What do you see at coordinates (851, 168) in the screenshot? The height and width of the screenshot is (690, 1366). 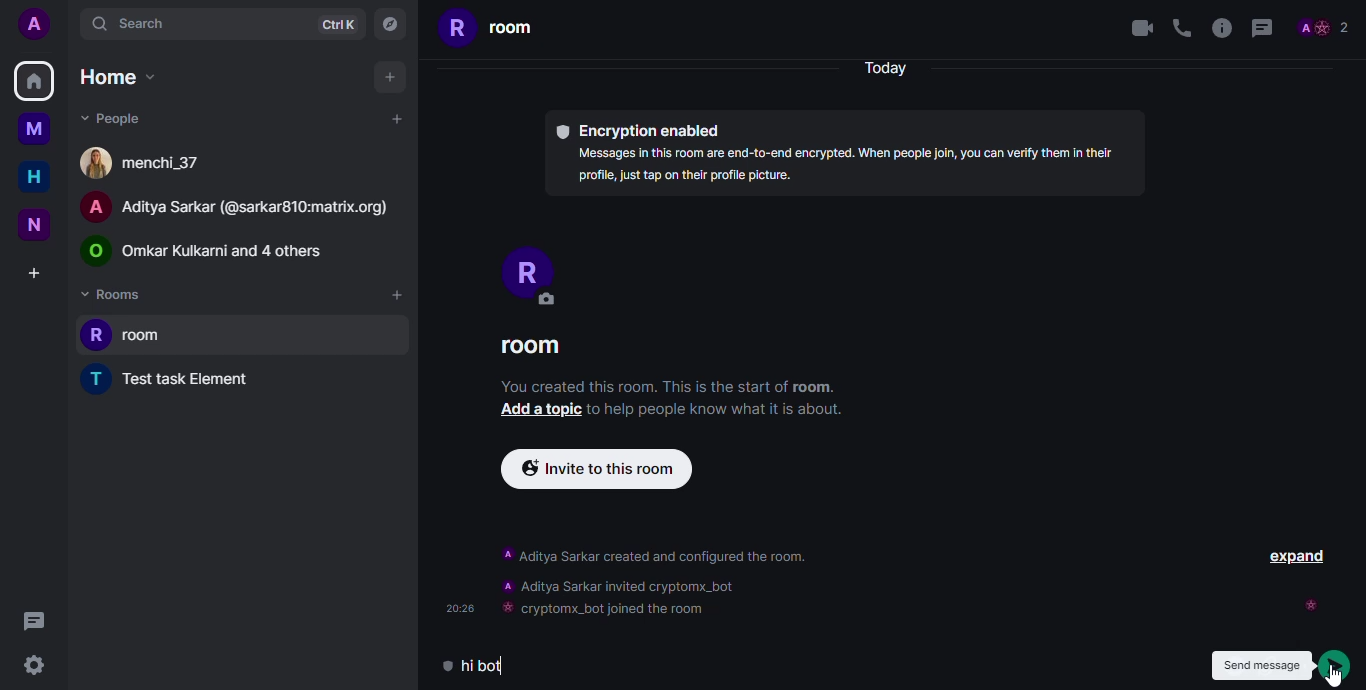 I see `Messages in this room are end-to-end encrypted. When people join, you can verify them In thelr
profile, just tap on their profile picture.` at bounding box center [851, 168].